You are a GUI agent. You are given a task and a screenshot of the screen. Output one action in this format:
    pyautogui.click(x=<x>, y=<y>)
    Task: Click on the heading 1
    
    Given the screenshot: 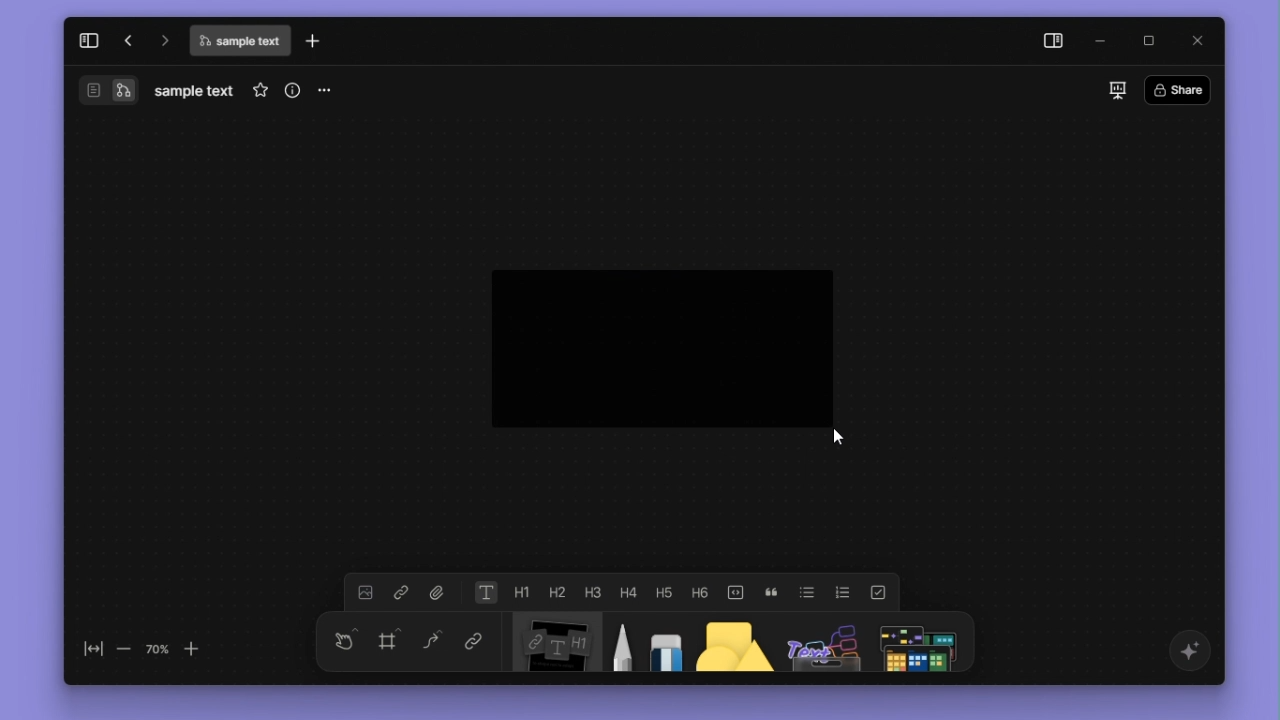 What is the action you would take?
    pyautogui.click(x=522, y=592)
    